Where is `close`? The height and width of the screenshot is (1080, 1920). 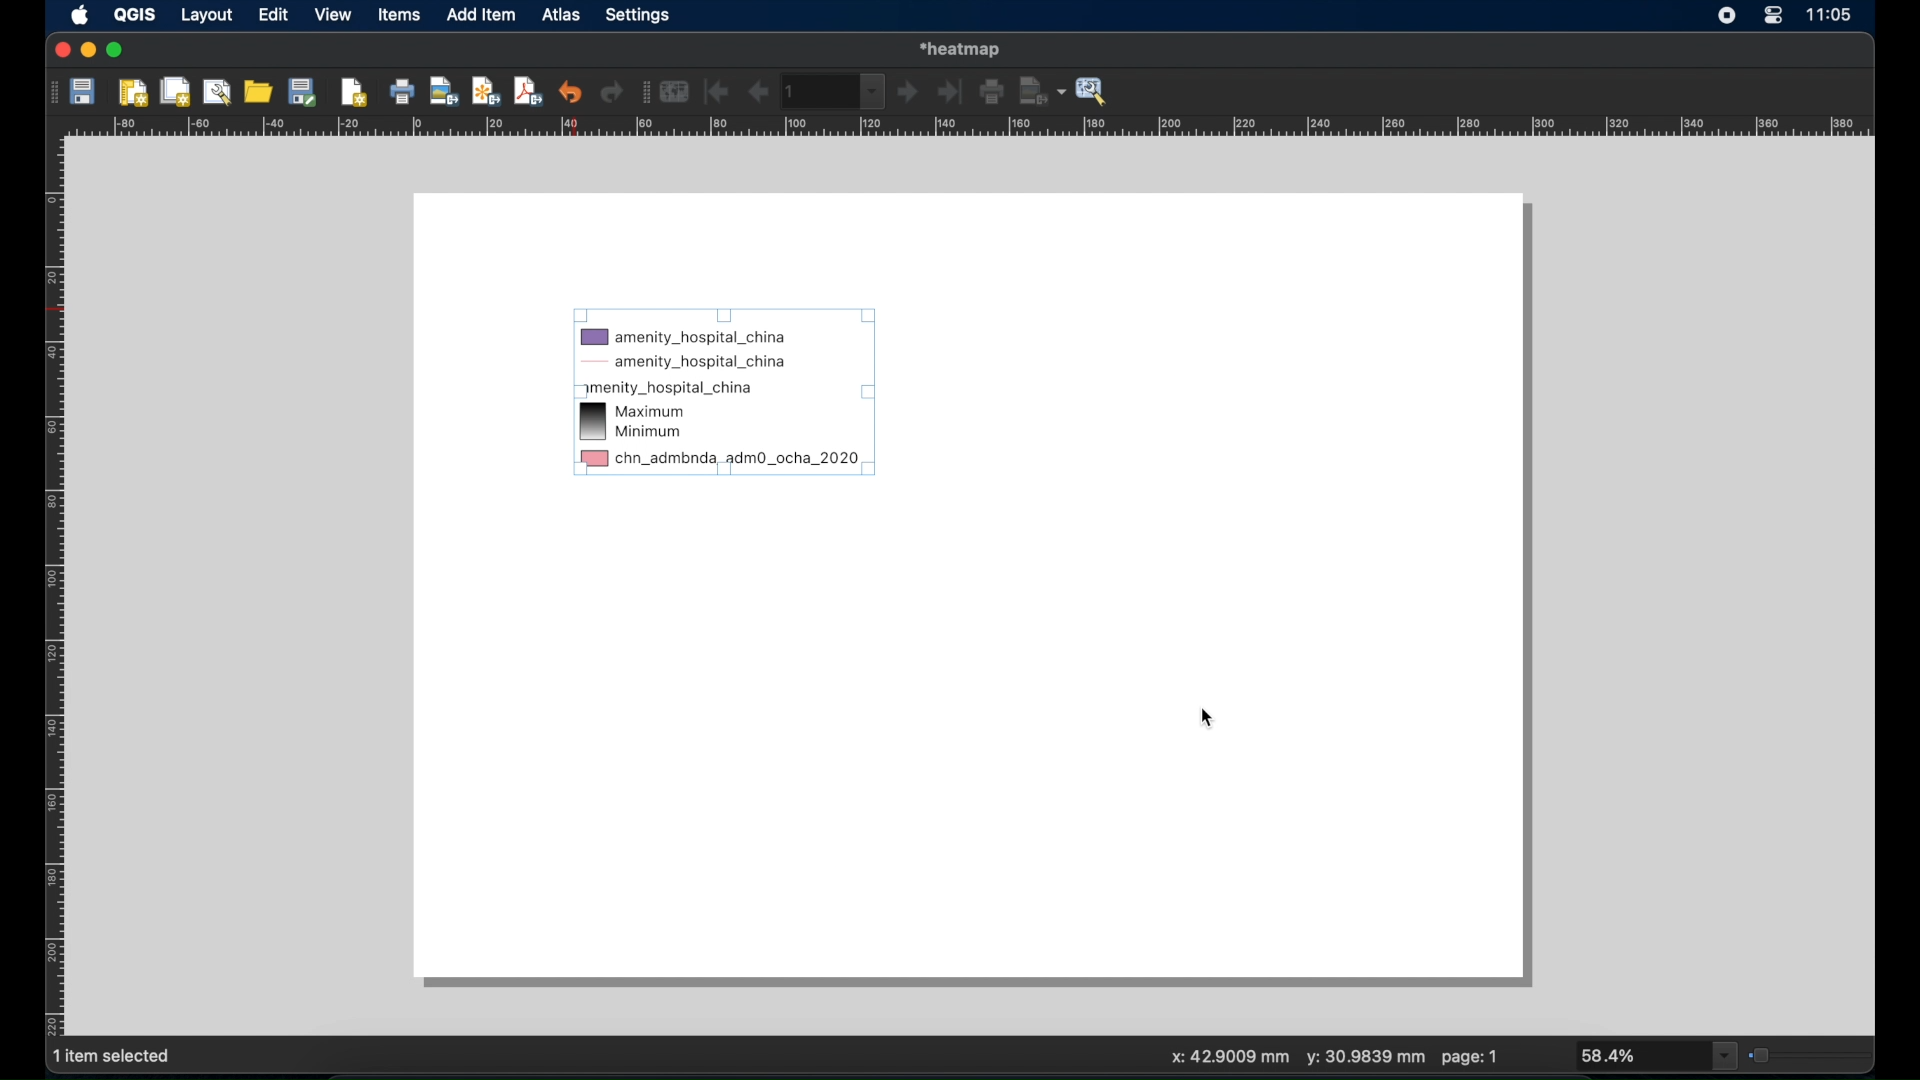 close is located at coordinates (60, 51).